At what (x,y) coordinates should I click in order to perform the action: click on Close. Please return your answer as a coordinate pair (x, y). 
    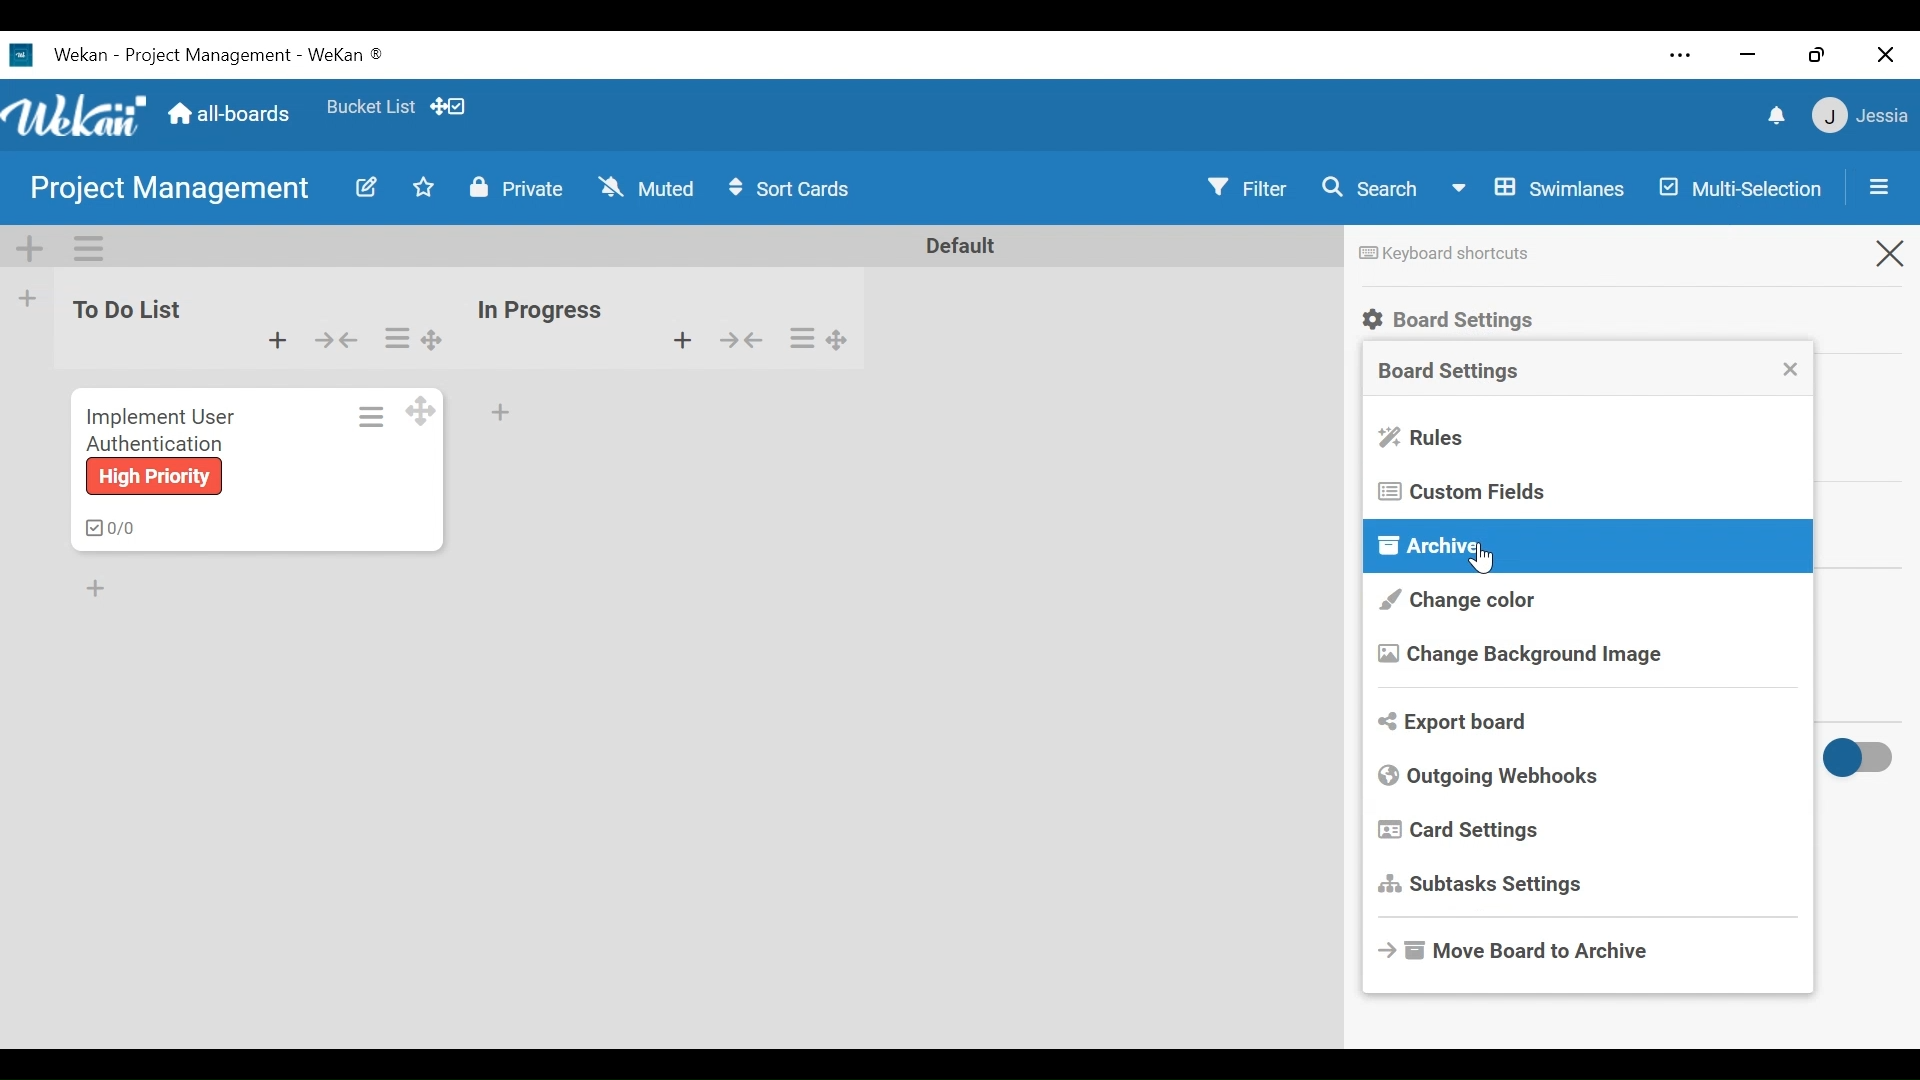
    Looking at the image, I should click on (1889, 257).